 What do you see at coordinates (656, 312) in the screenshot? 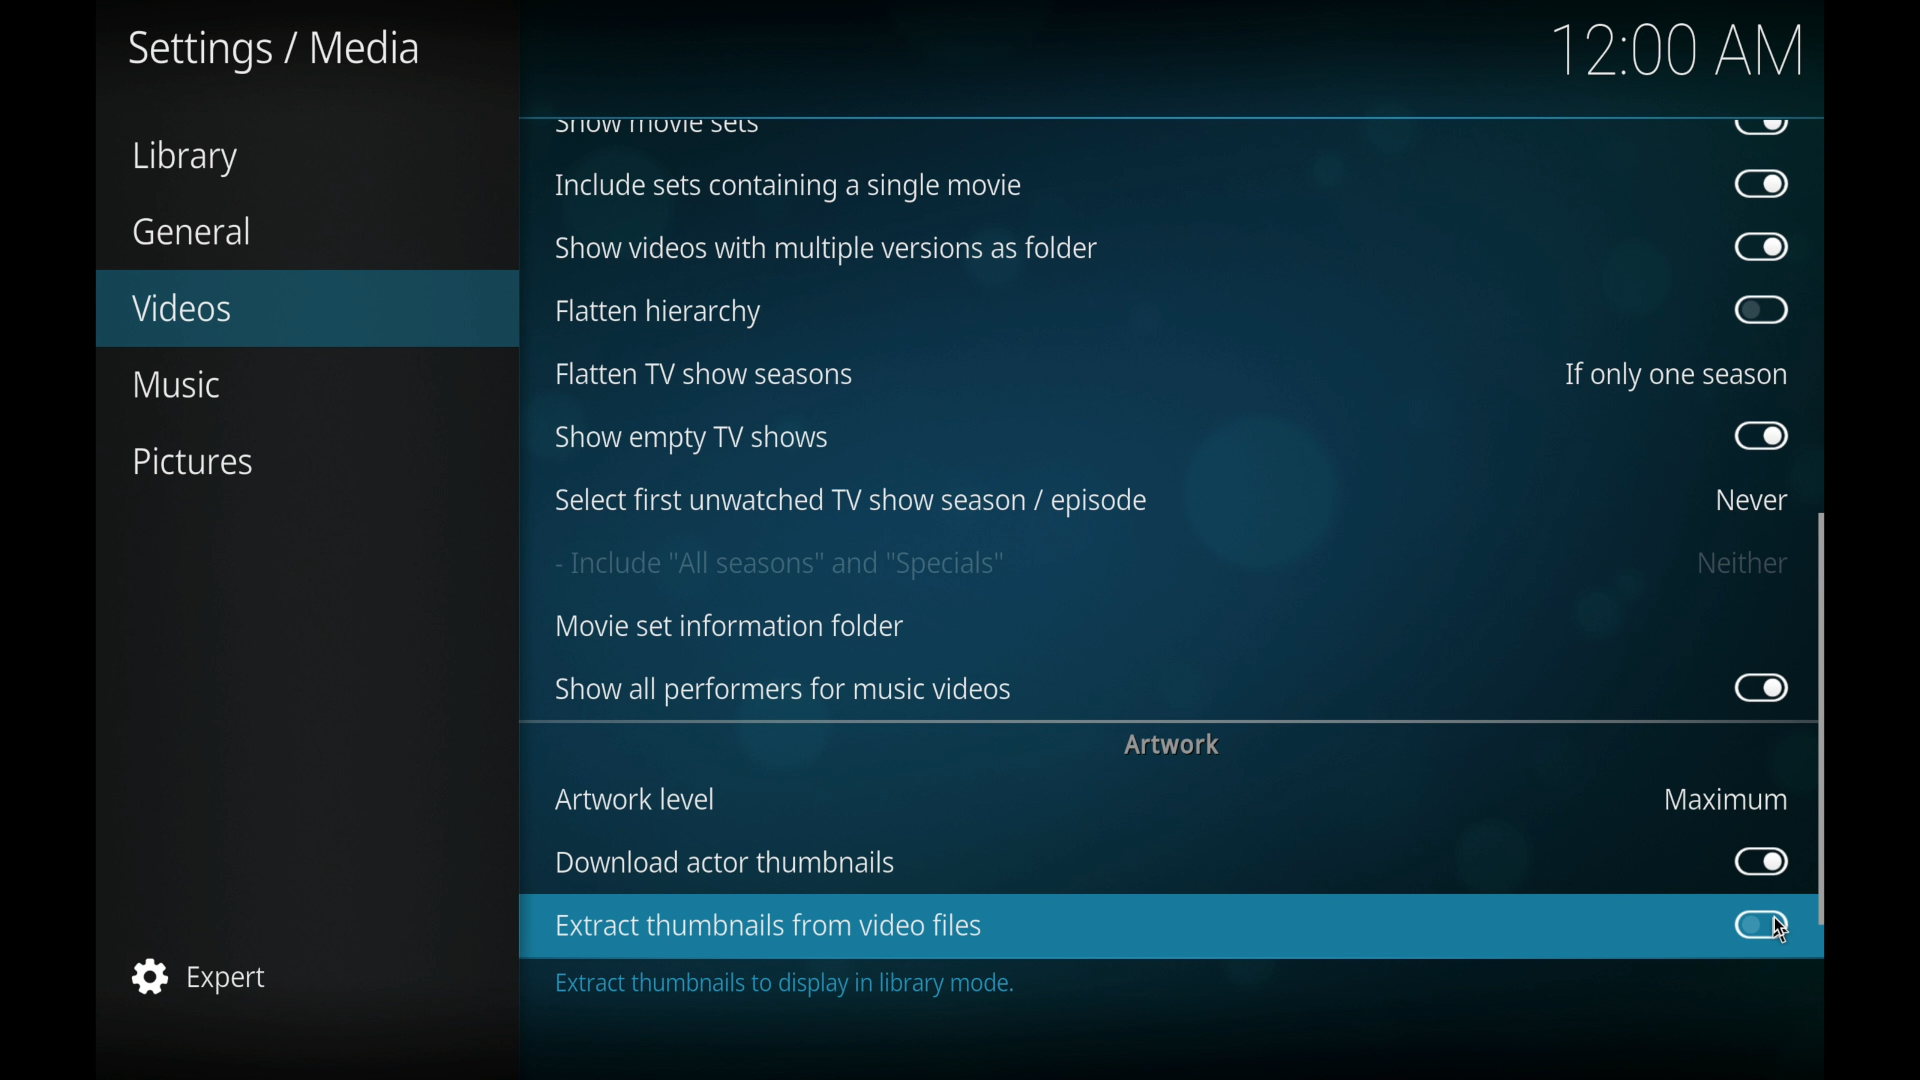
I see `flatten hierarchy` at bounding box center [656, 312].